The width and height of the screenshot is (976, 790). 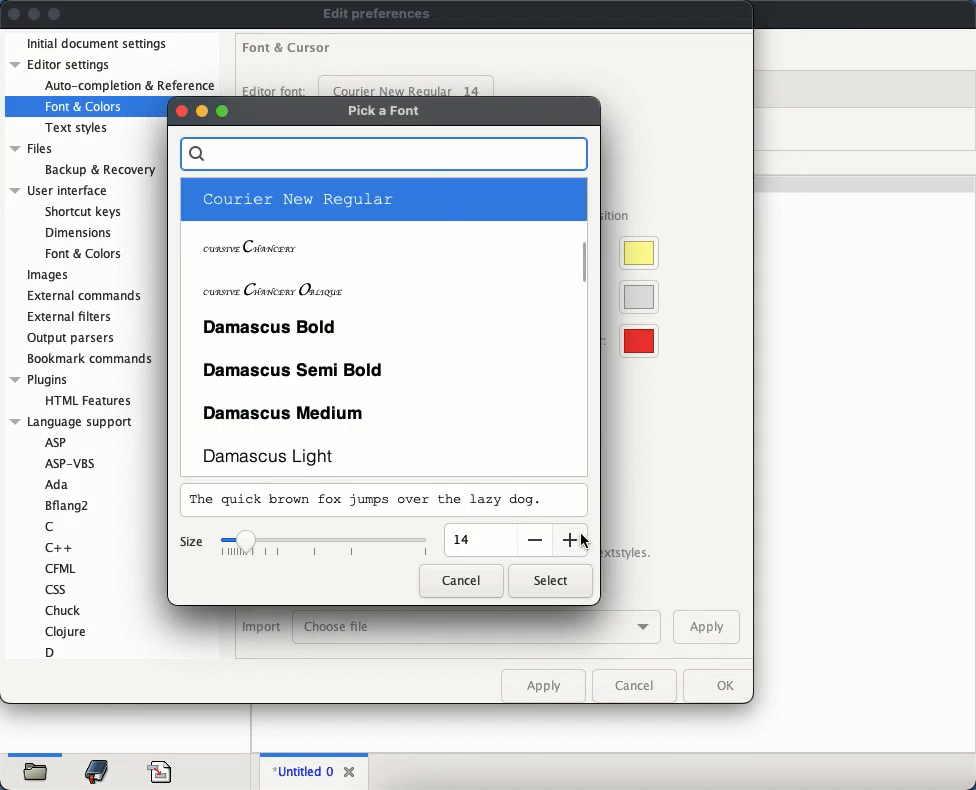 What do you see at coordinates (715, 686) in the screenshot?
I see `ok` at bounding box center [715, 686].